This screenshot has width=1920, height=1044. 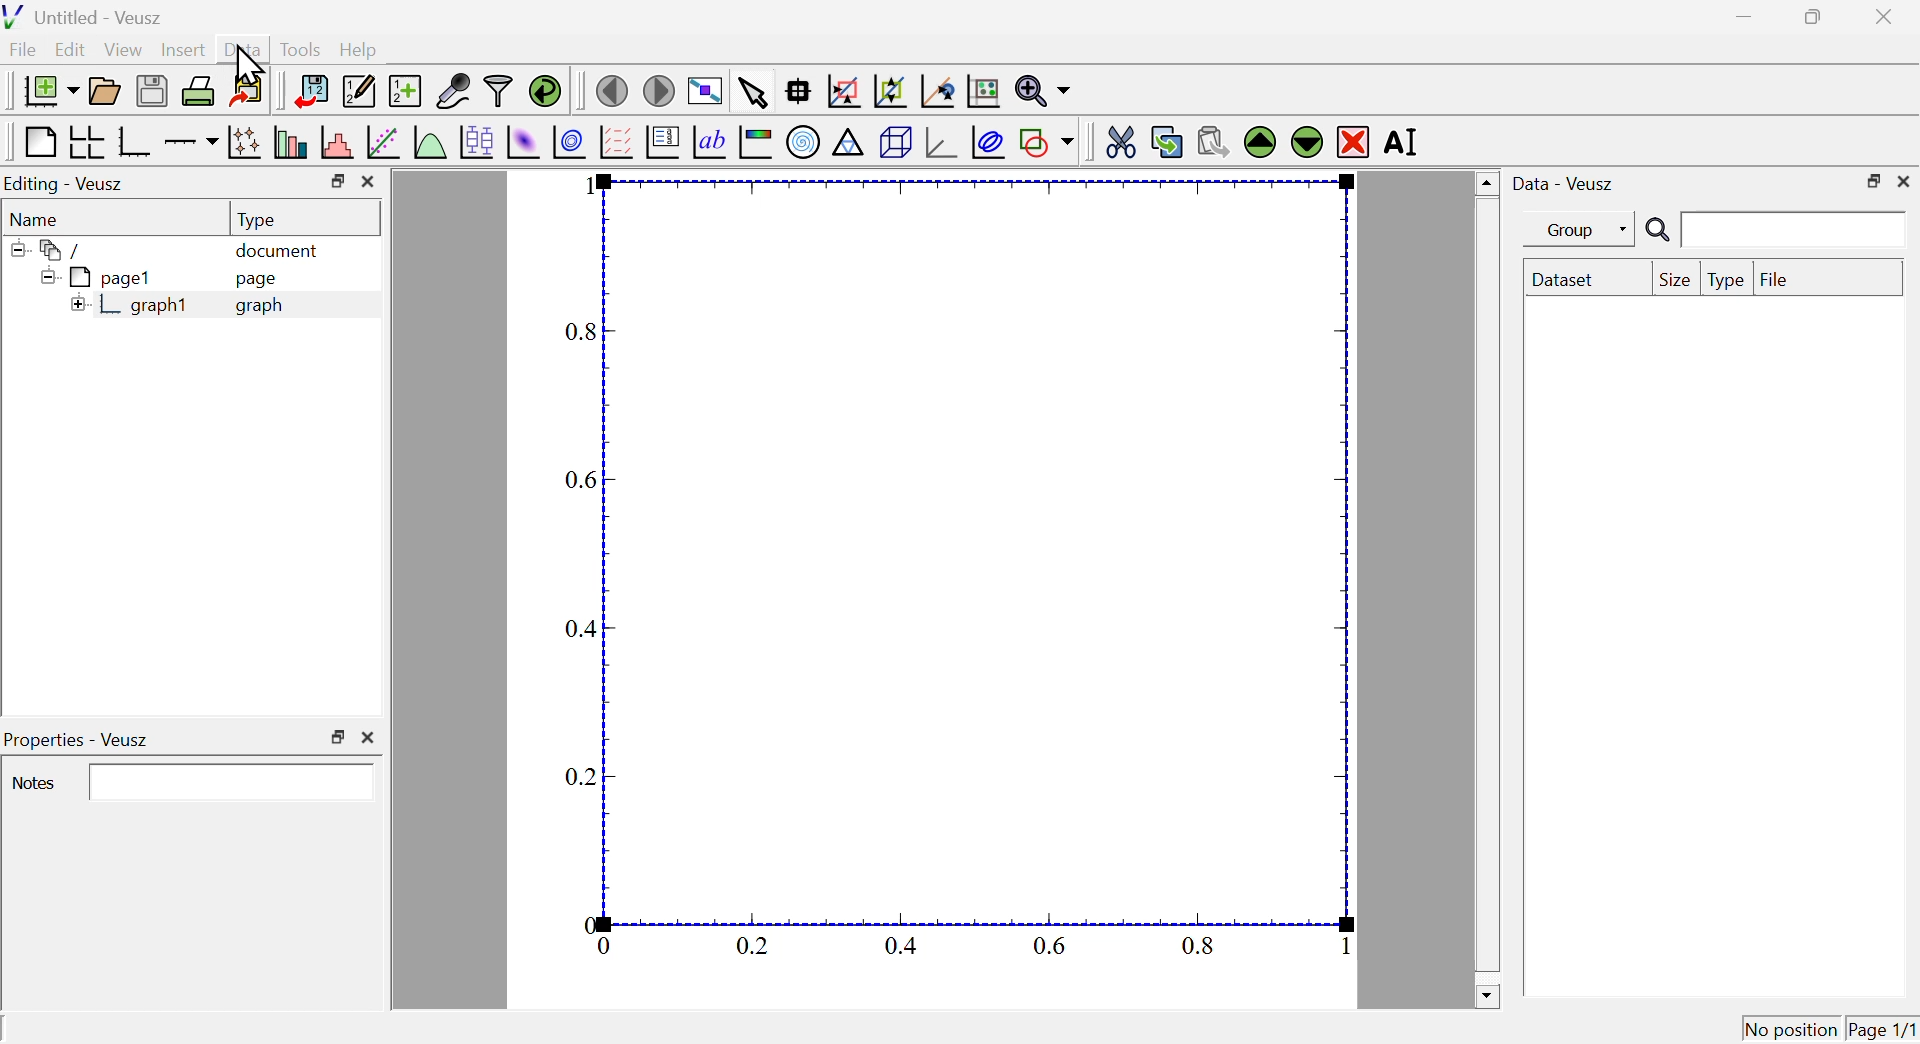 What do you see at coordinates (1568, 279) in the screenshot?
I see `dataset` at bounding box center [1568, 279].